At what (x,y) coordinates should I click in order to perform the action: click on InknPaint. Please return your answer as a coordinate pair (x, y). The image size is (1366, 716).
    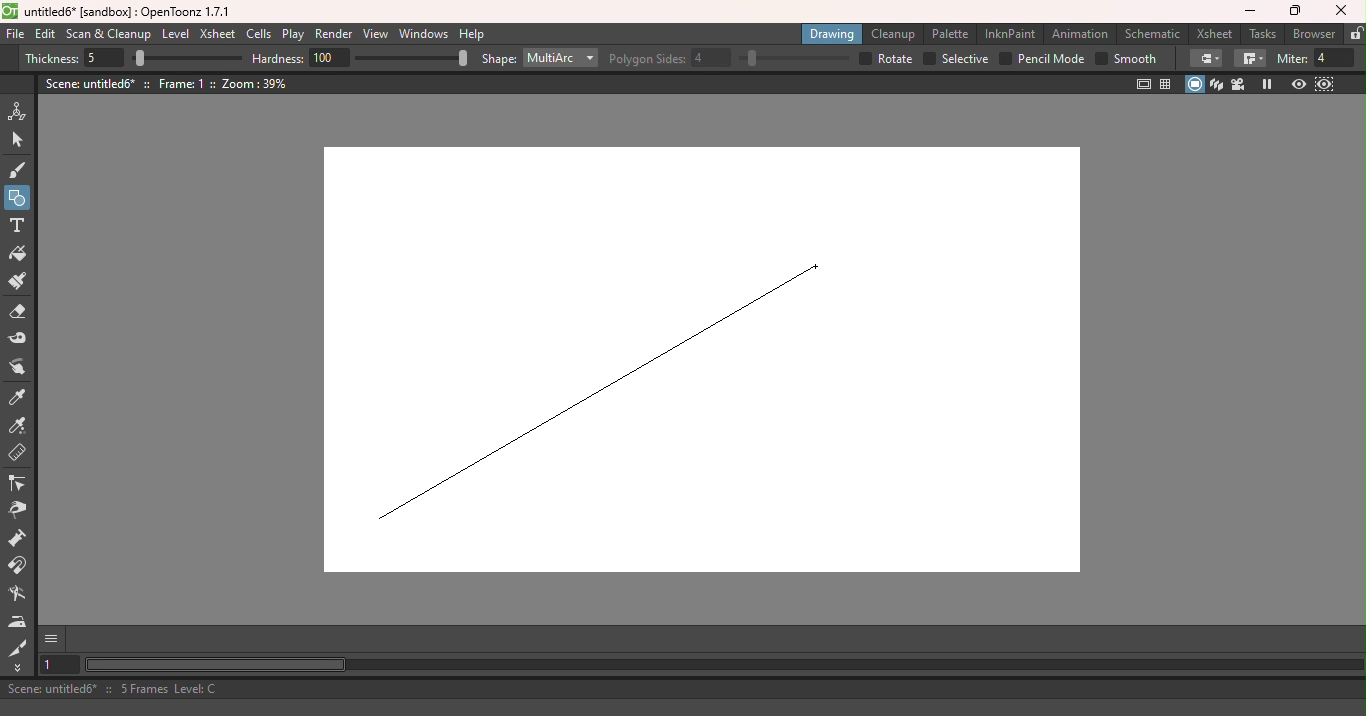
    Looking at the image, I should click on (1010, 34).